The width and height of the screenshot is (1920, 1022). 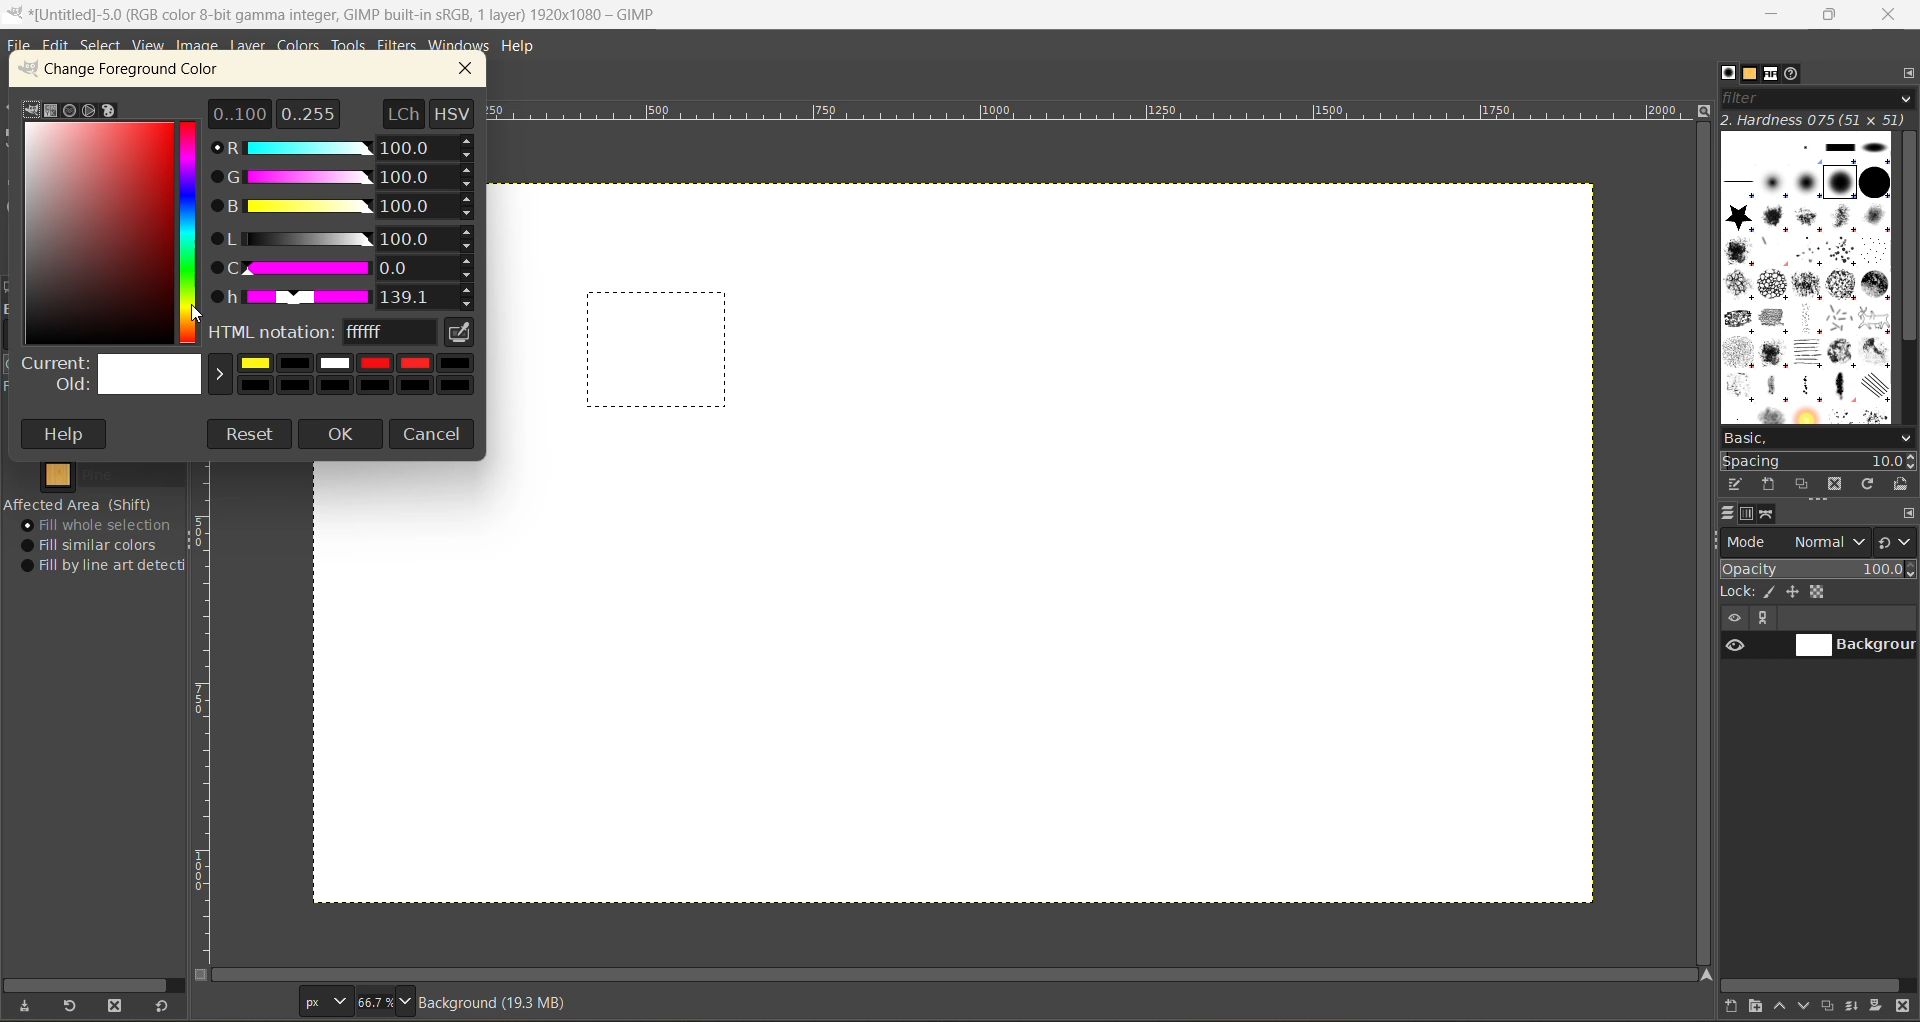 I want to click on shape created, so click(x=658, y=351).